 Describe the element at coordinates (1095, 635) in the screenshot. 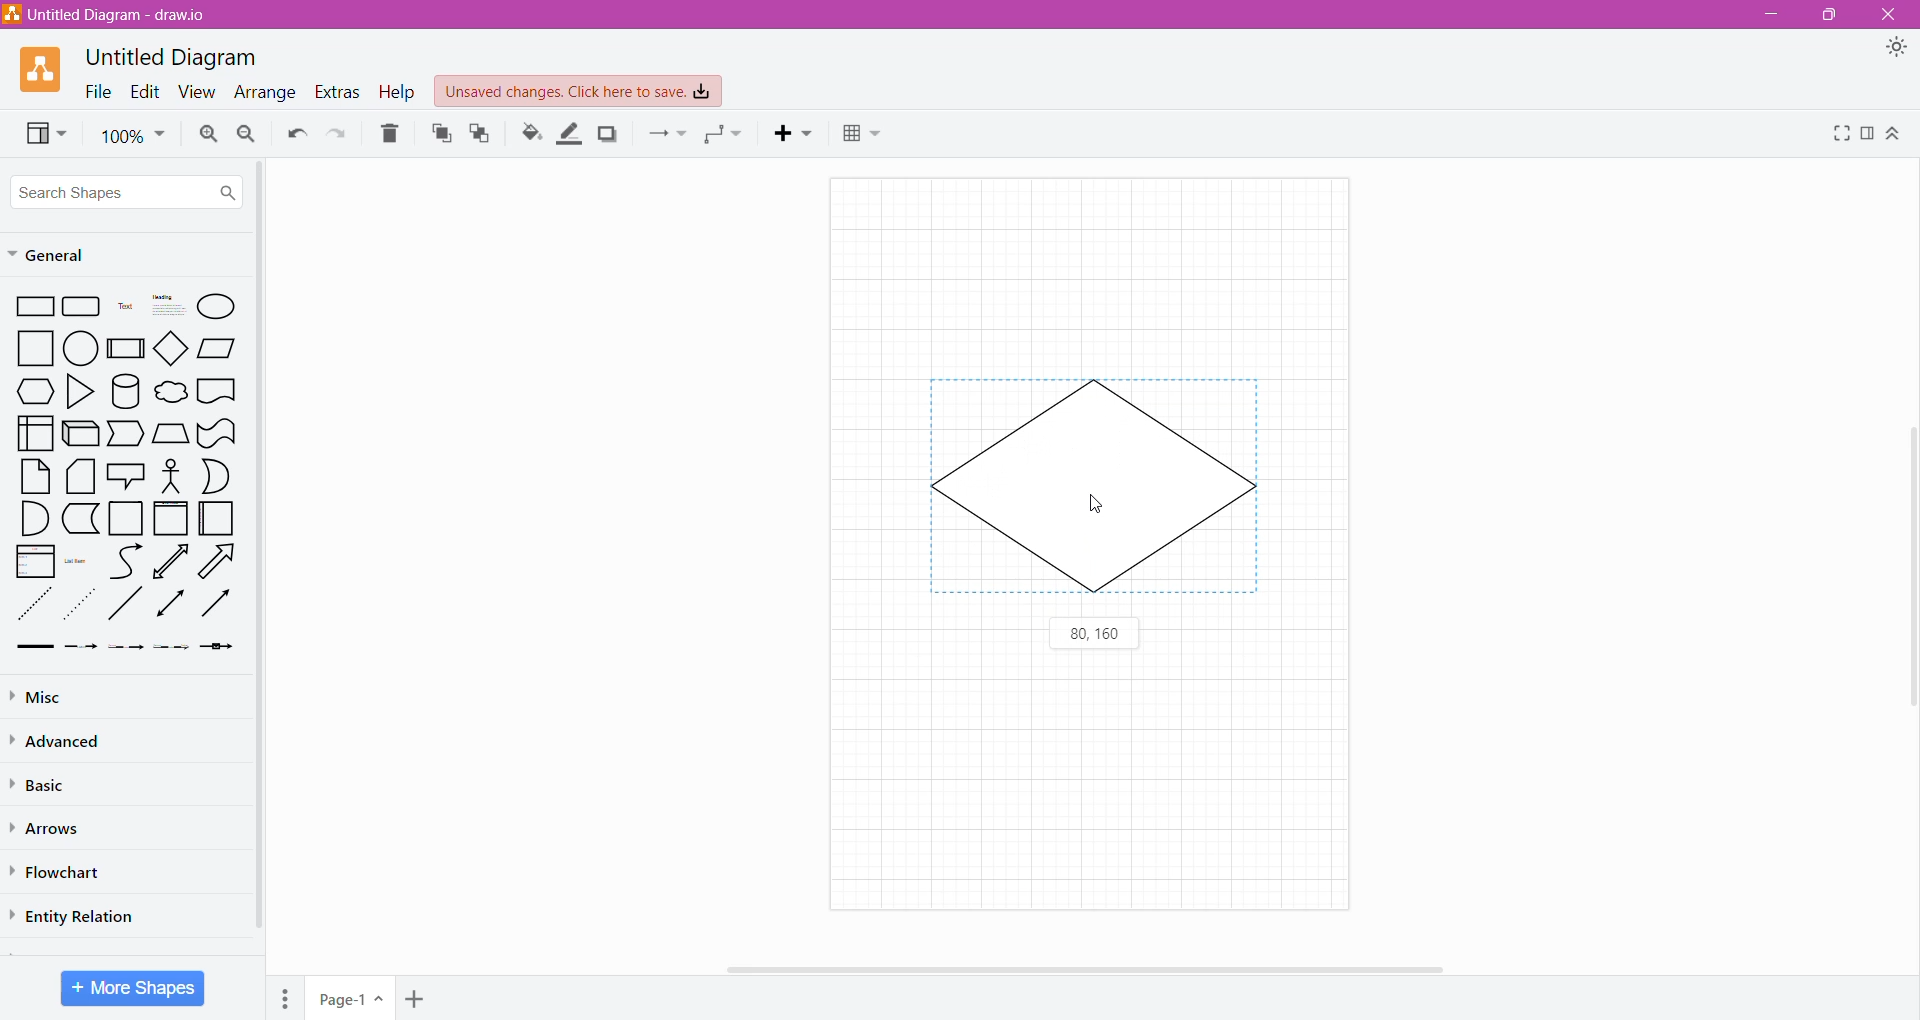

I see `80, 160` at that location.